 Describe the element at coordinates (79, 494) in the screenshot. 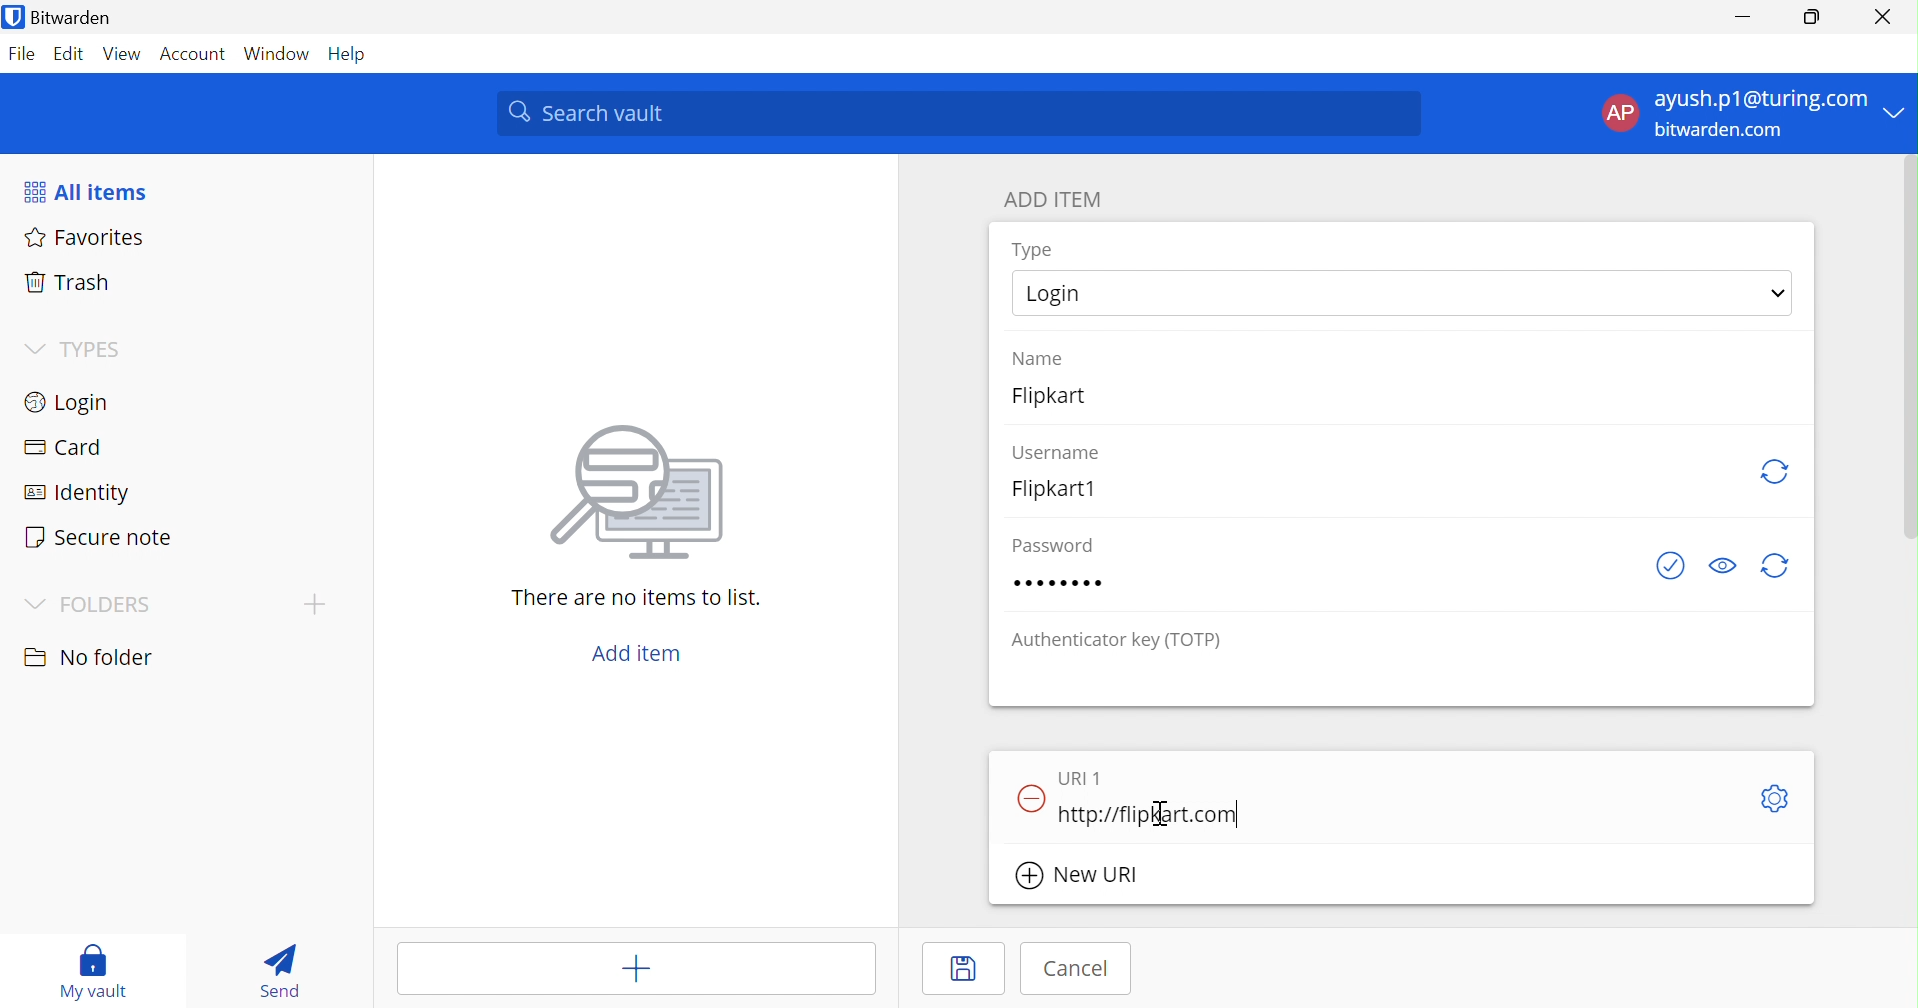

I see `Identity` at that location.